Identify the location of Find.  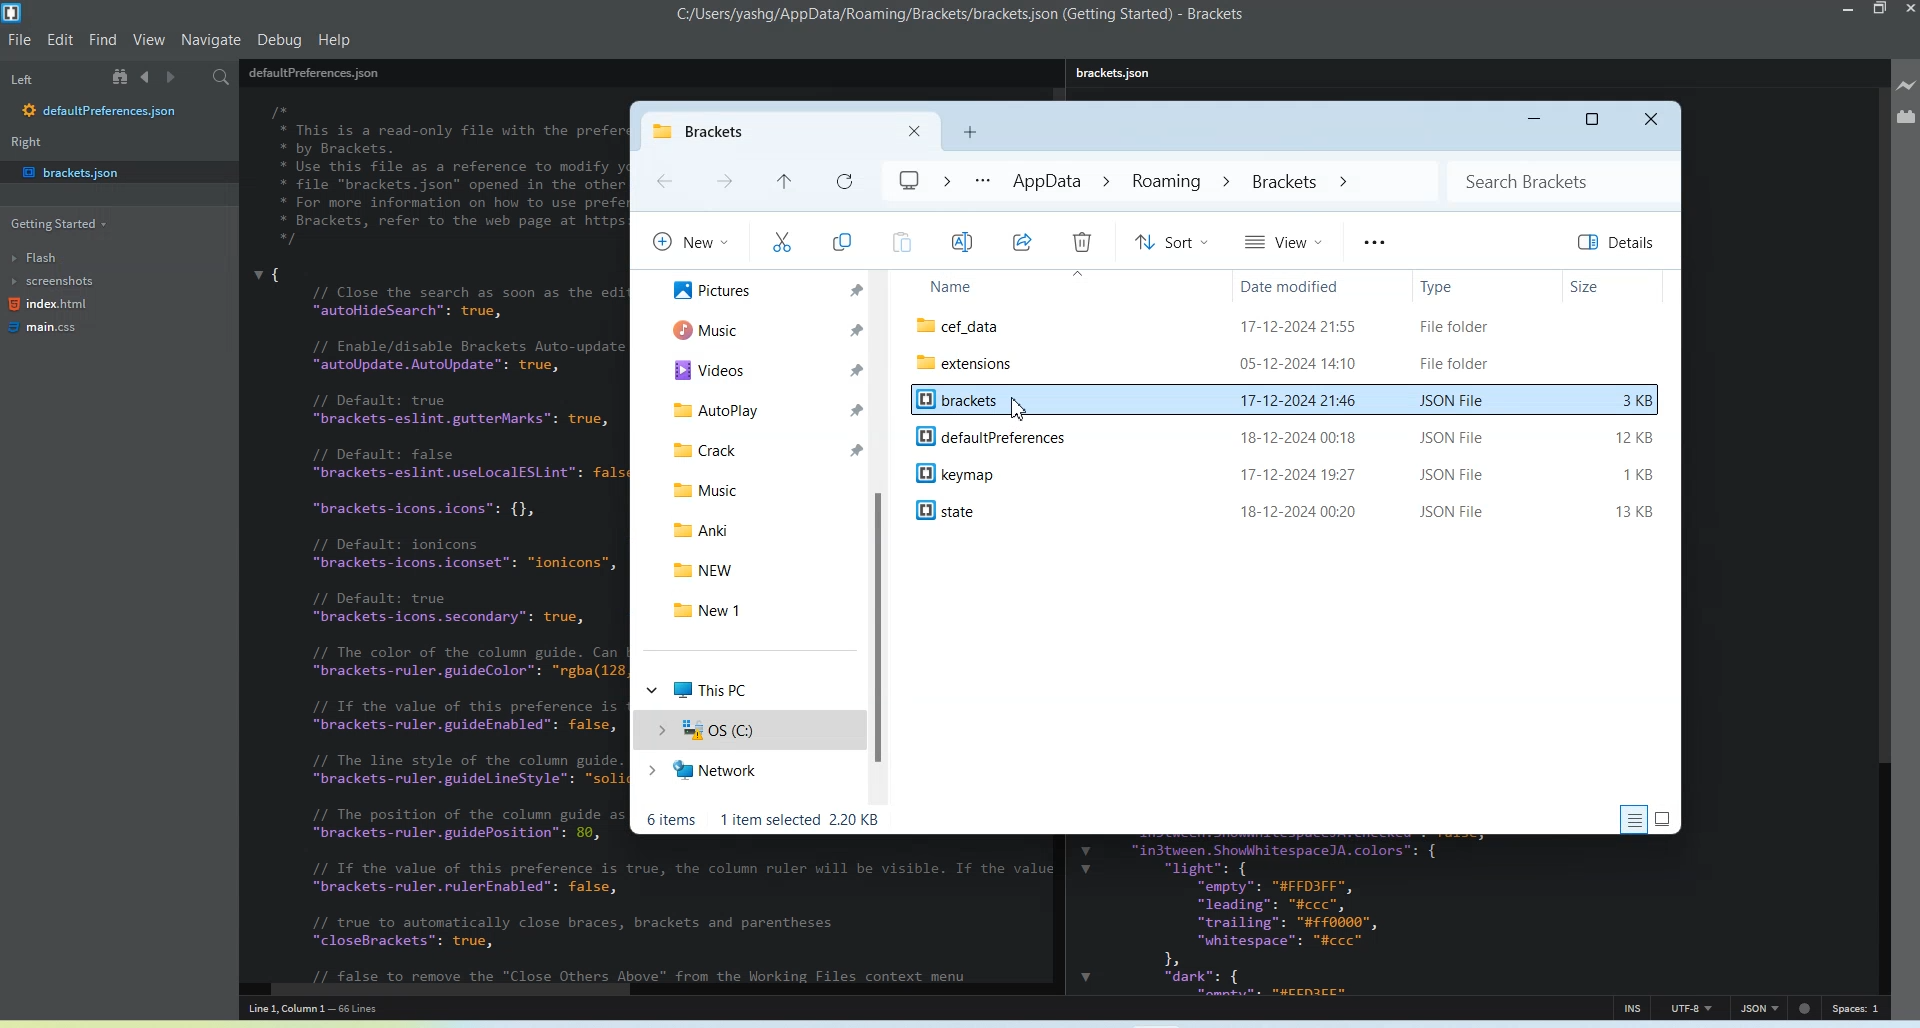
(104, 40).